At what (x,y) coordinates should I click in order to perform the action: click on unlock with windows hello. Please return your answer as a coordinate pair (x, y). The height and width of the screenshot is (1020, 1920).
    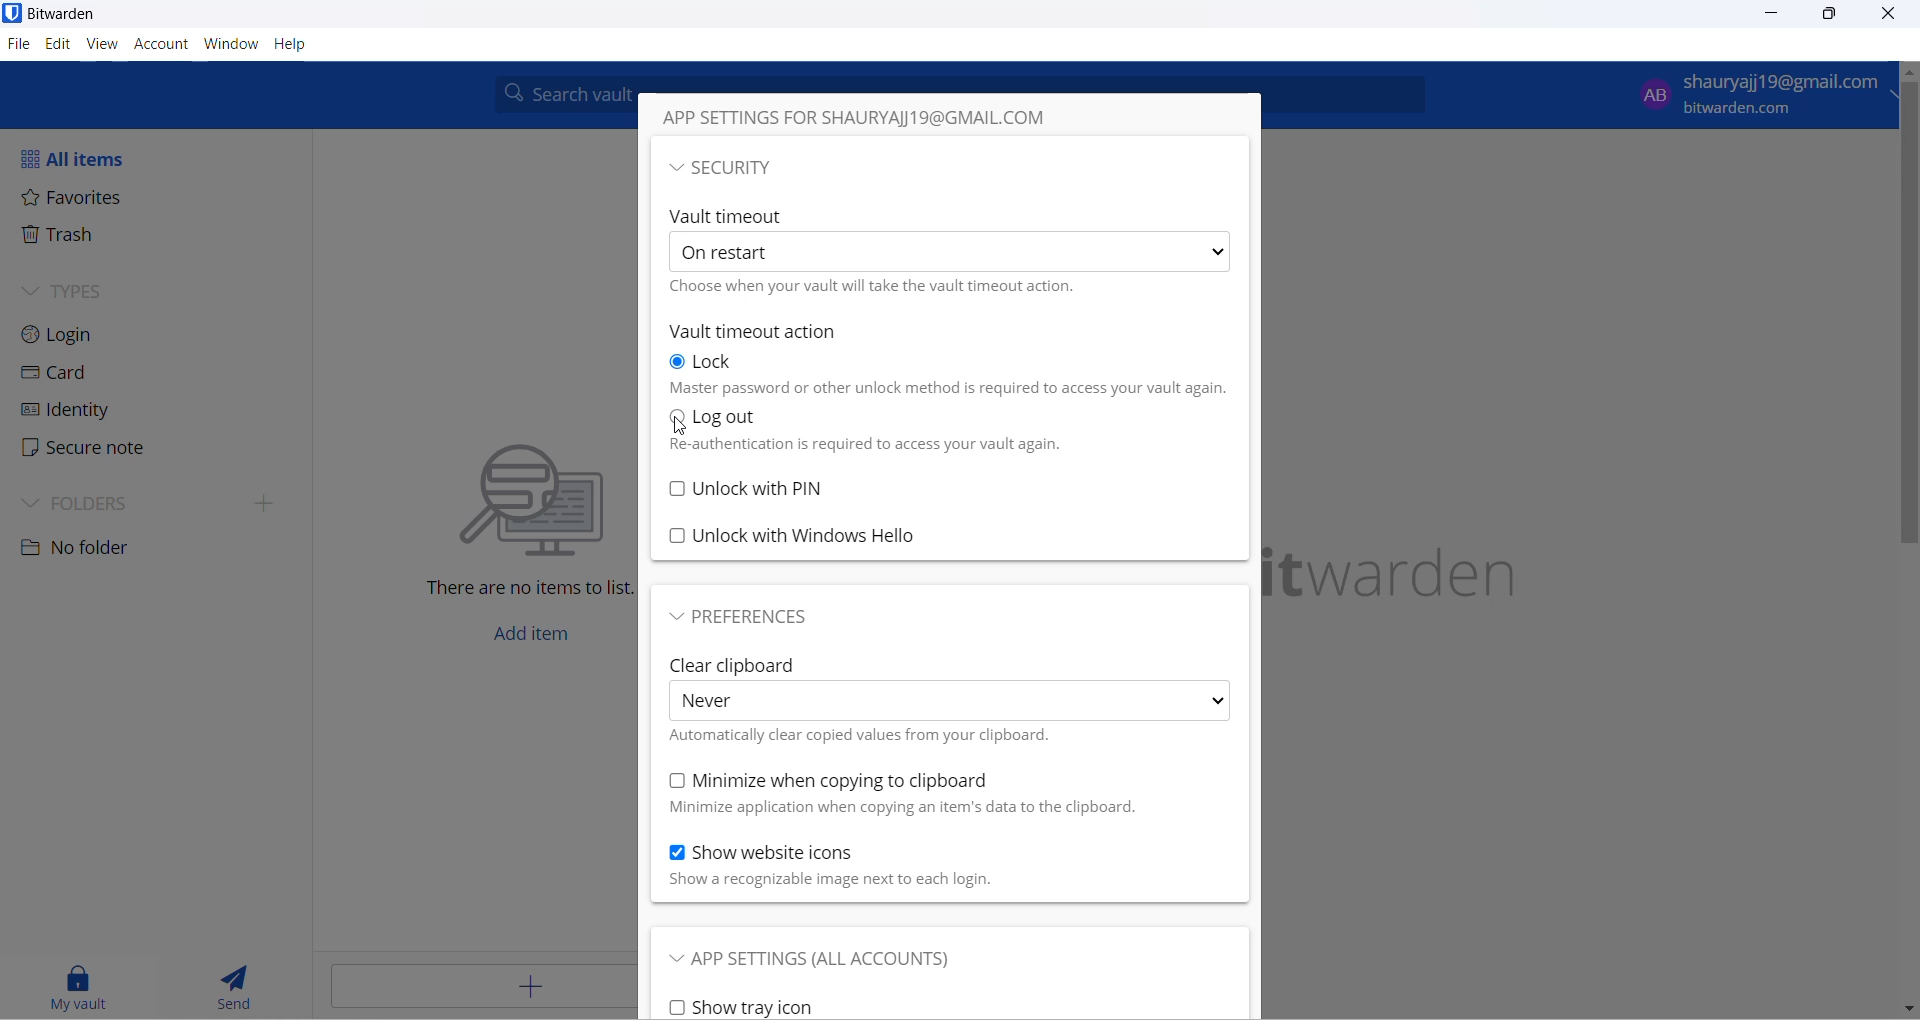
    Looking at the image, I should click on (940, 530).